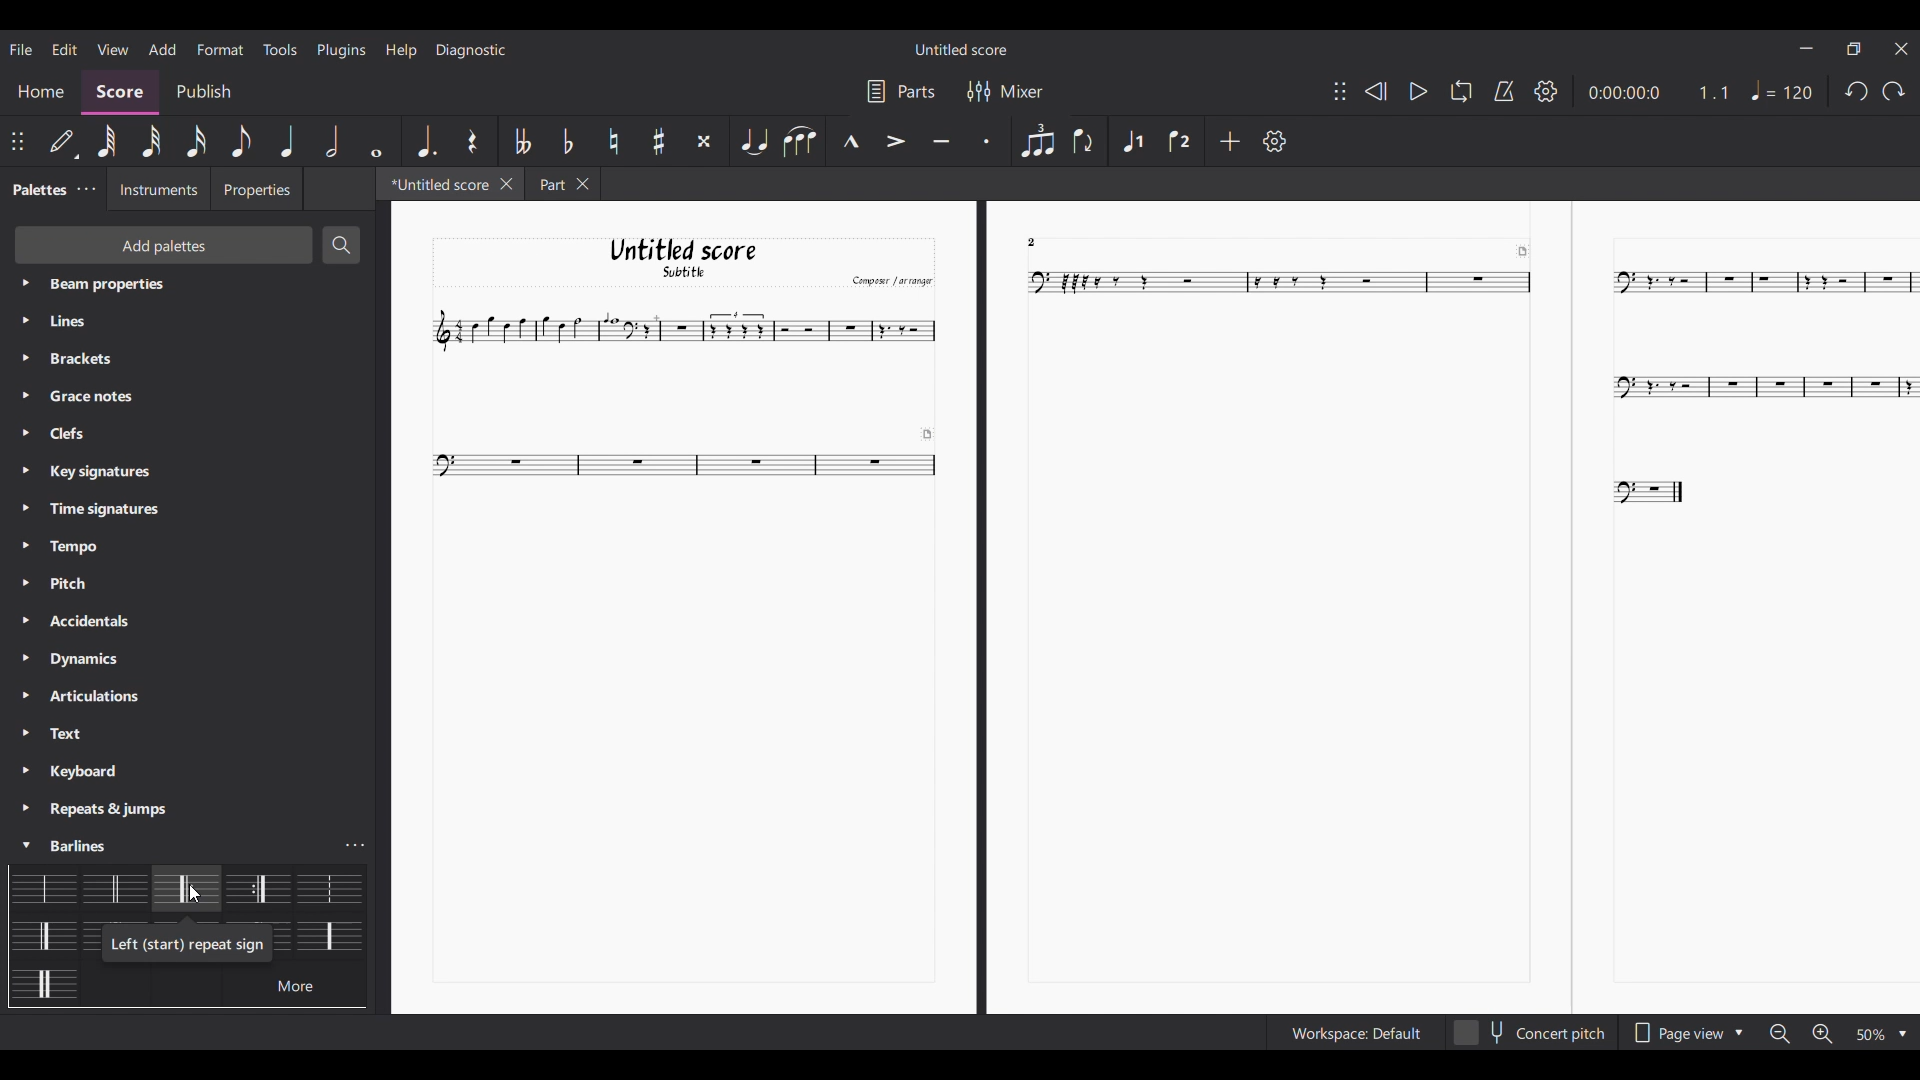  Describe the element at coordinates (941, 142) in the screenshot. I see `Tenuto` at that location.